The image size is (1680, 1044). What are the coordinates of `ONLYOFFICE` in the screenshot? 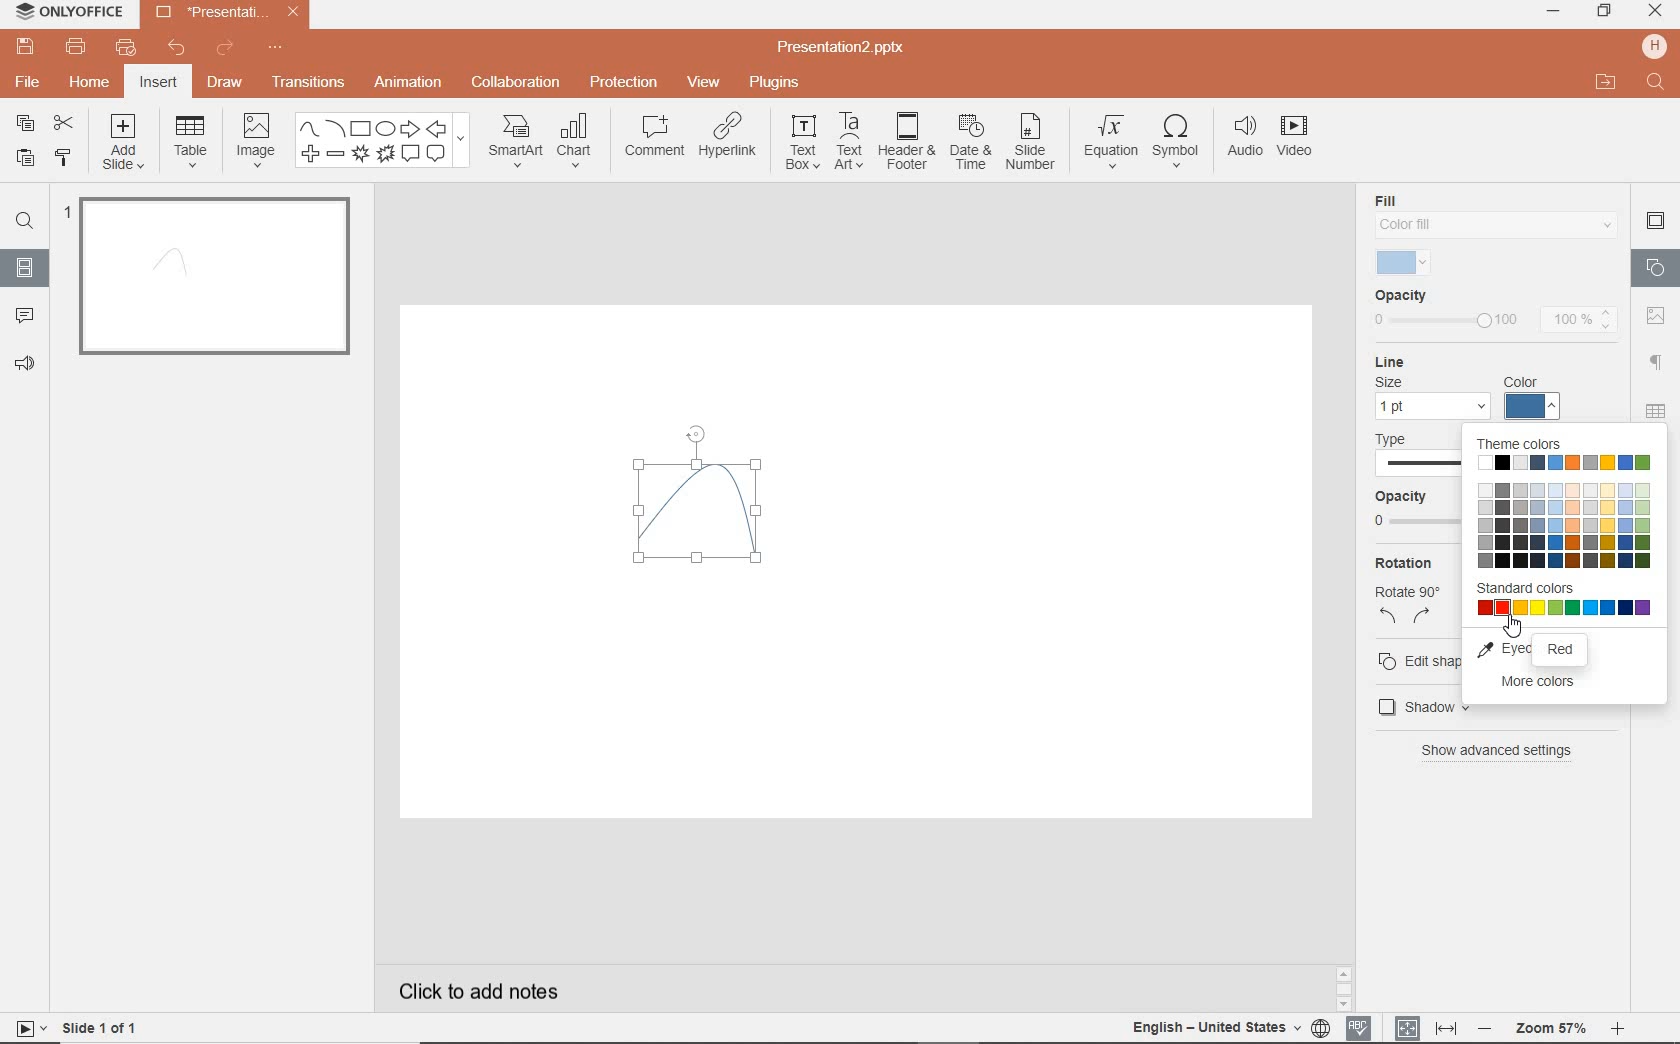 It's located at (70, 13).